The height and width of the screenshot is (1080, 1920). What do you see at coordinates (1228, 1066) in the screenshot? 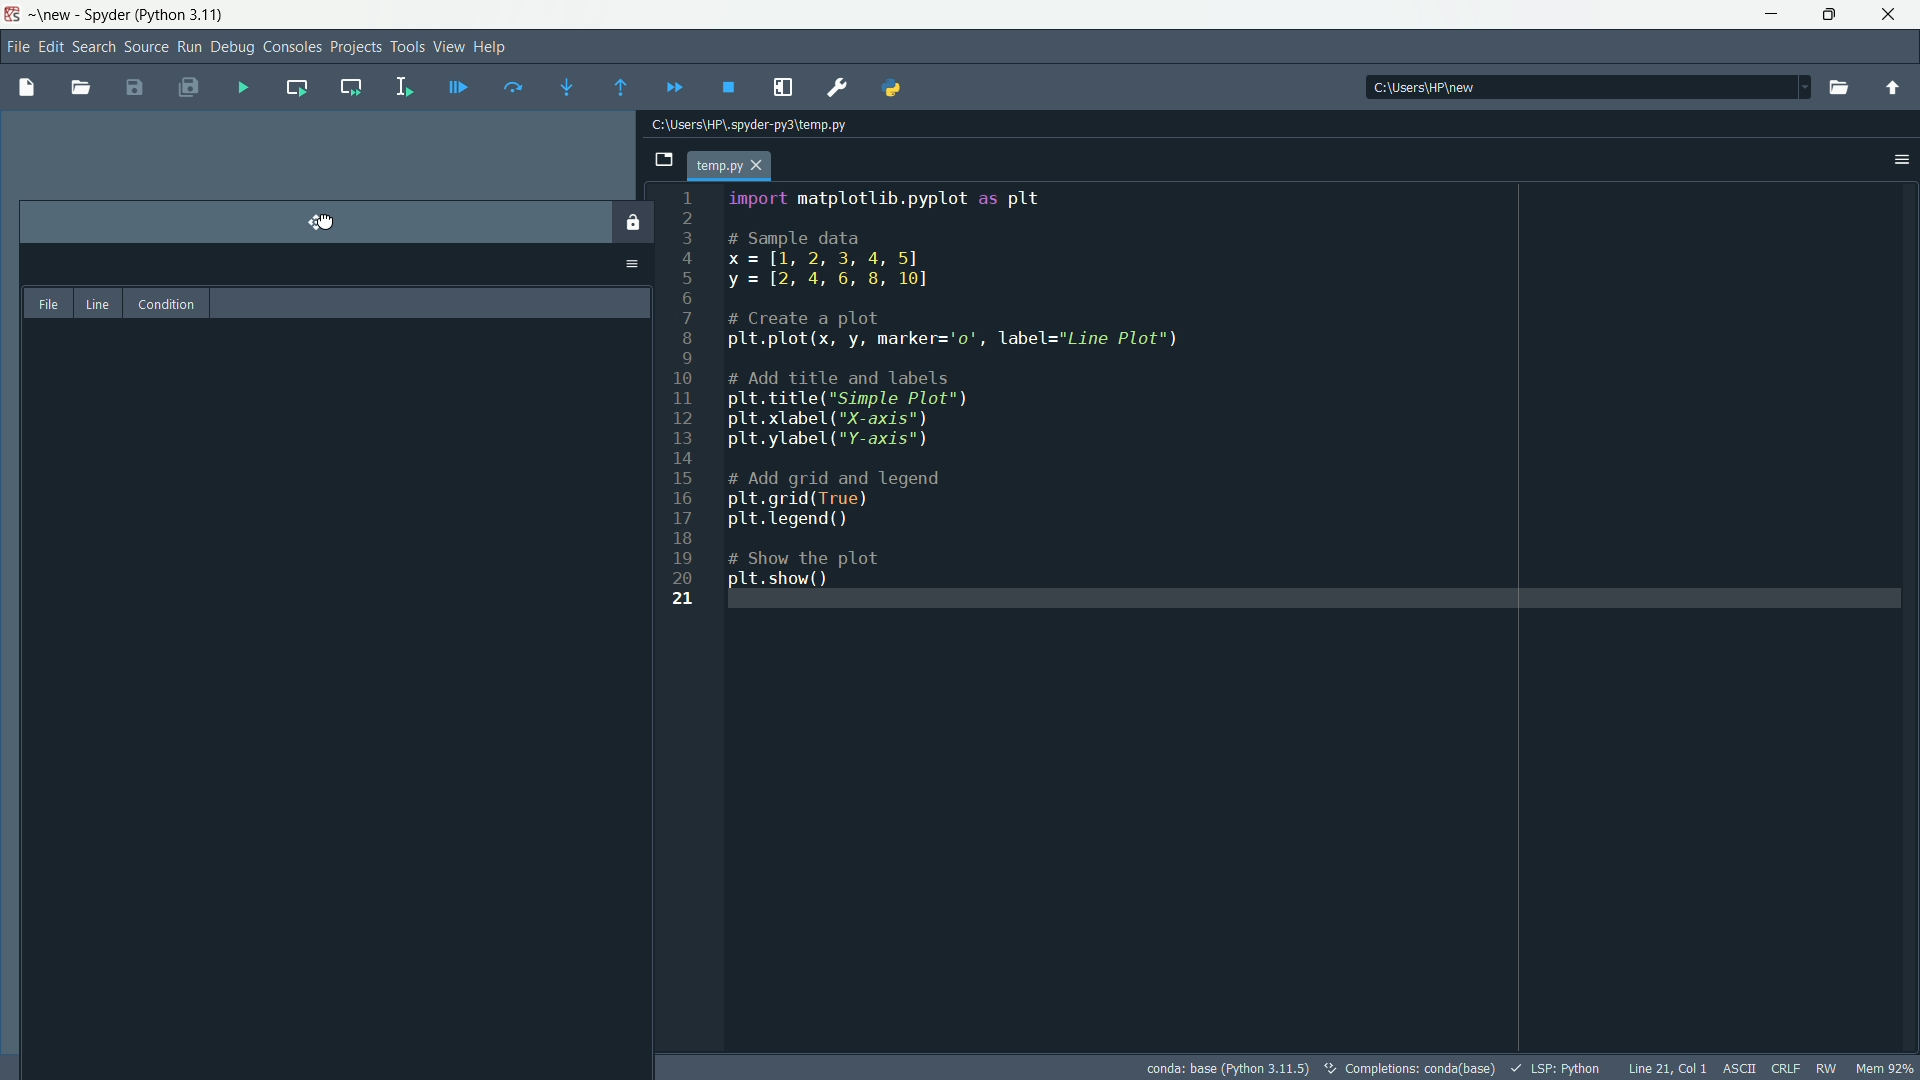
I see `conda: base (Python 3.11.5)` at bounding box center [1228, 1066].